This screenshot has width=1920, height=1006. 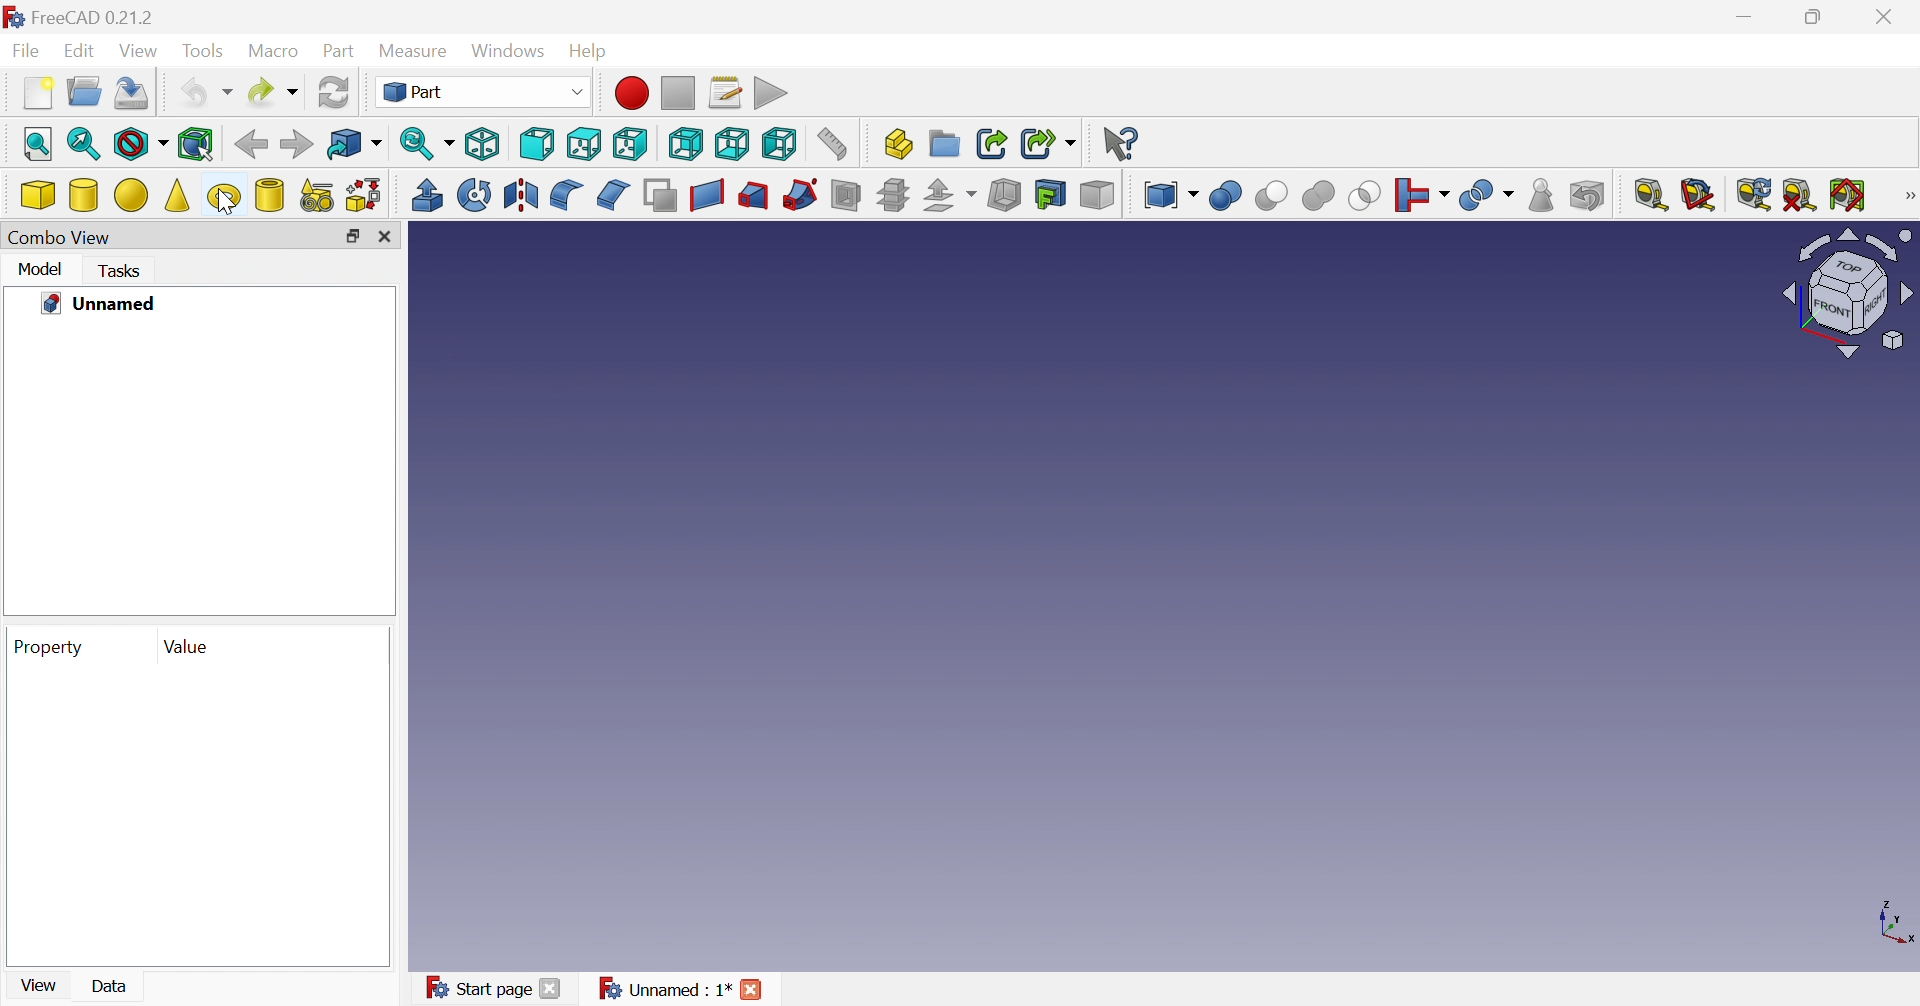 What do you see at coordinates (26, 52) in the screenshot?
I see `File` at bounding box center [26, 52].